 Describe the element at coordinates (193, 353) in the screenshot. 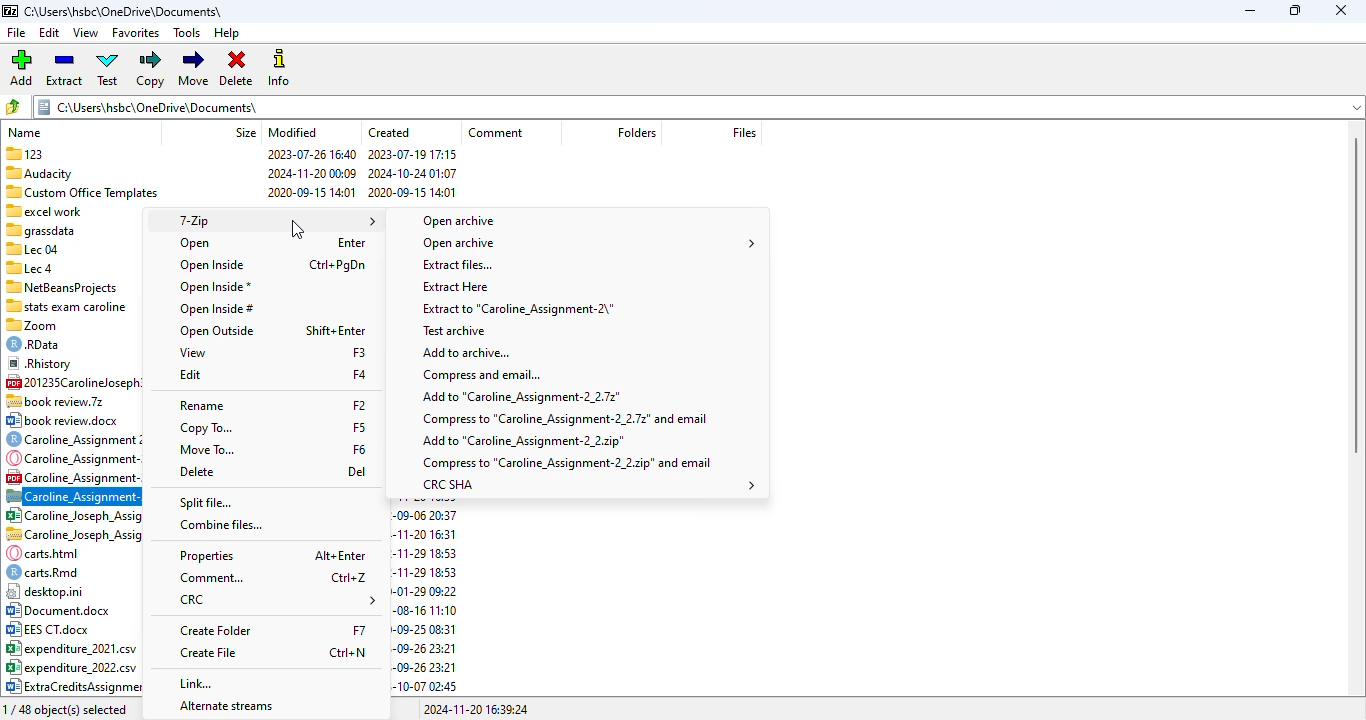

I see `view` at that location.